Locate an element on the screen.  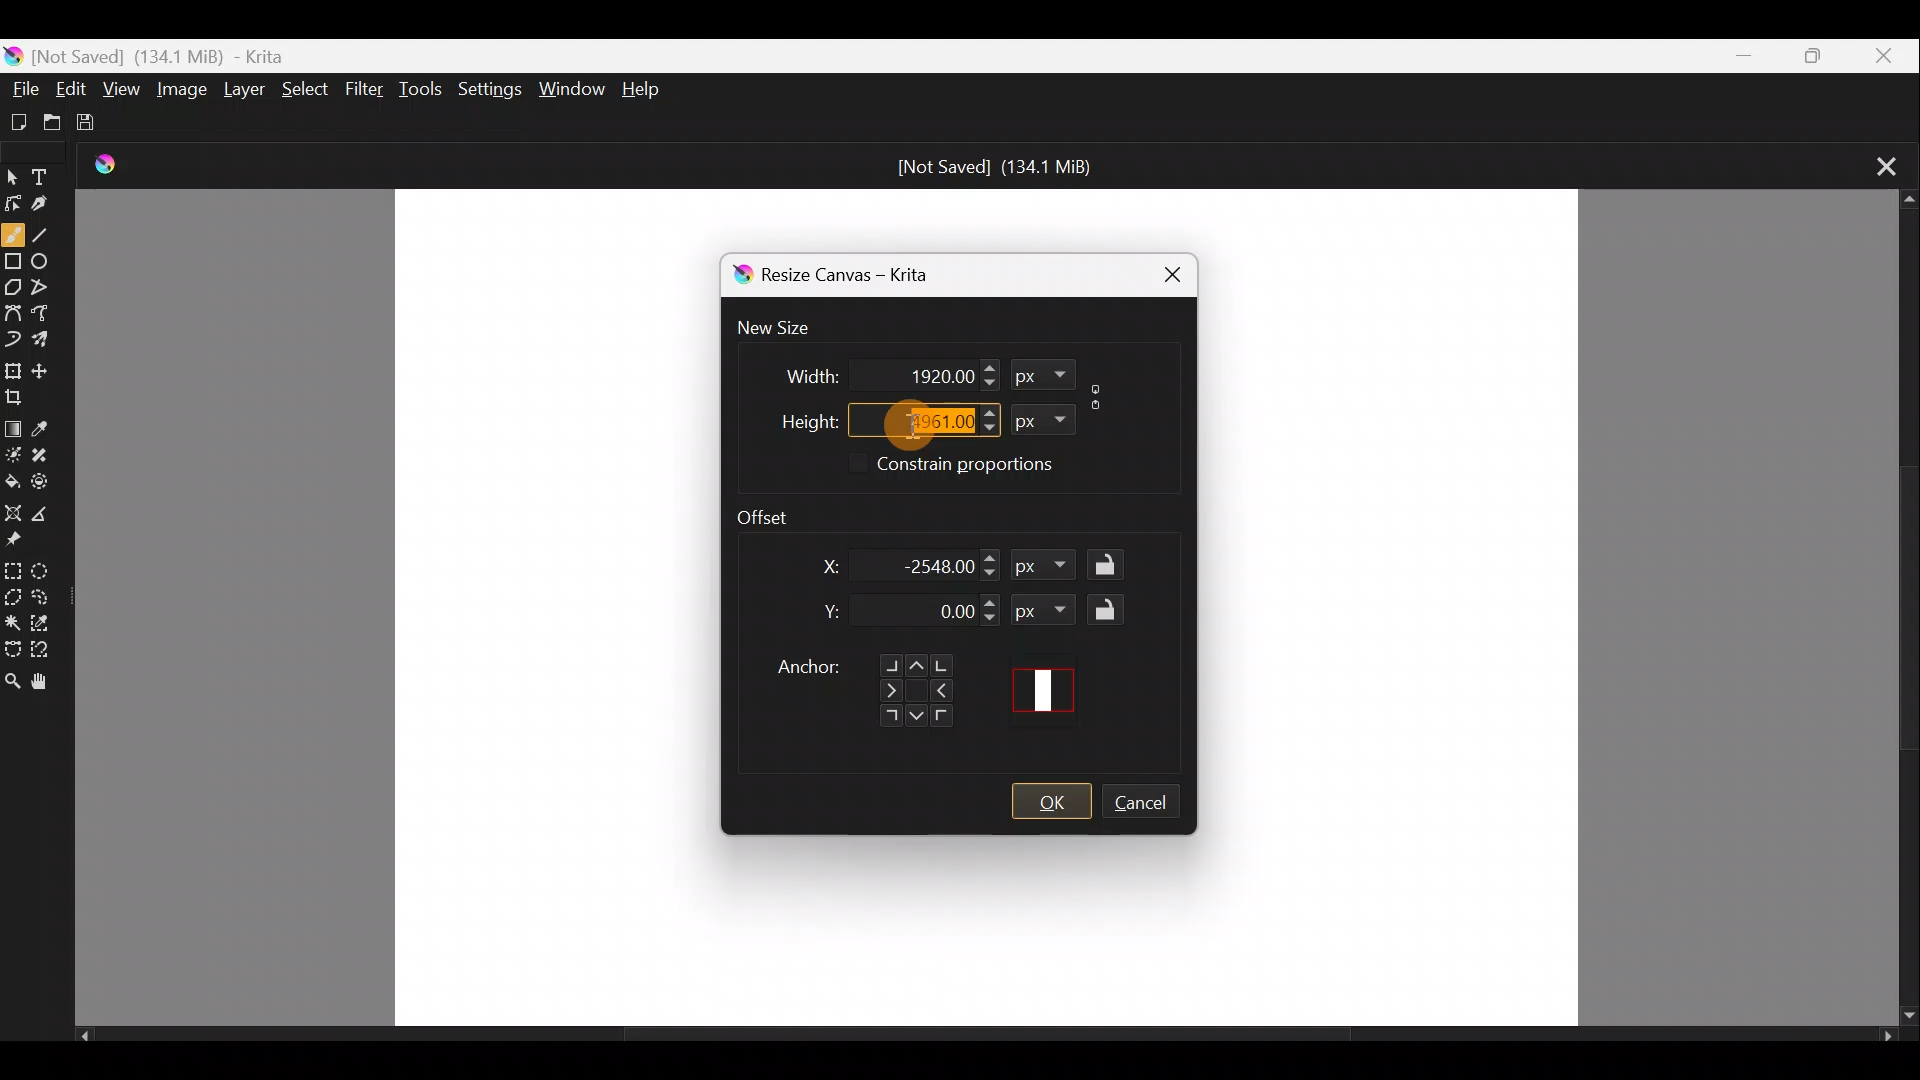
Scroll bar is located at coordinates (1900, 609).